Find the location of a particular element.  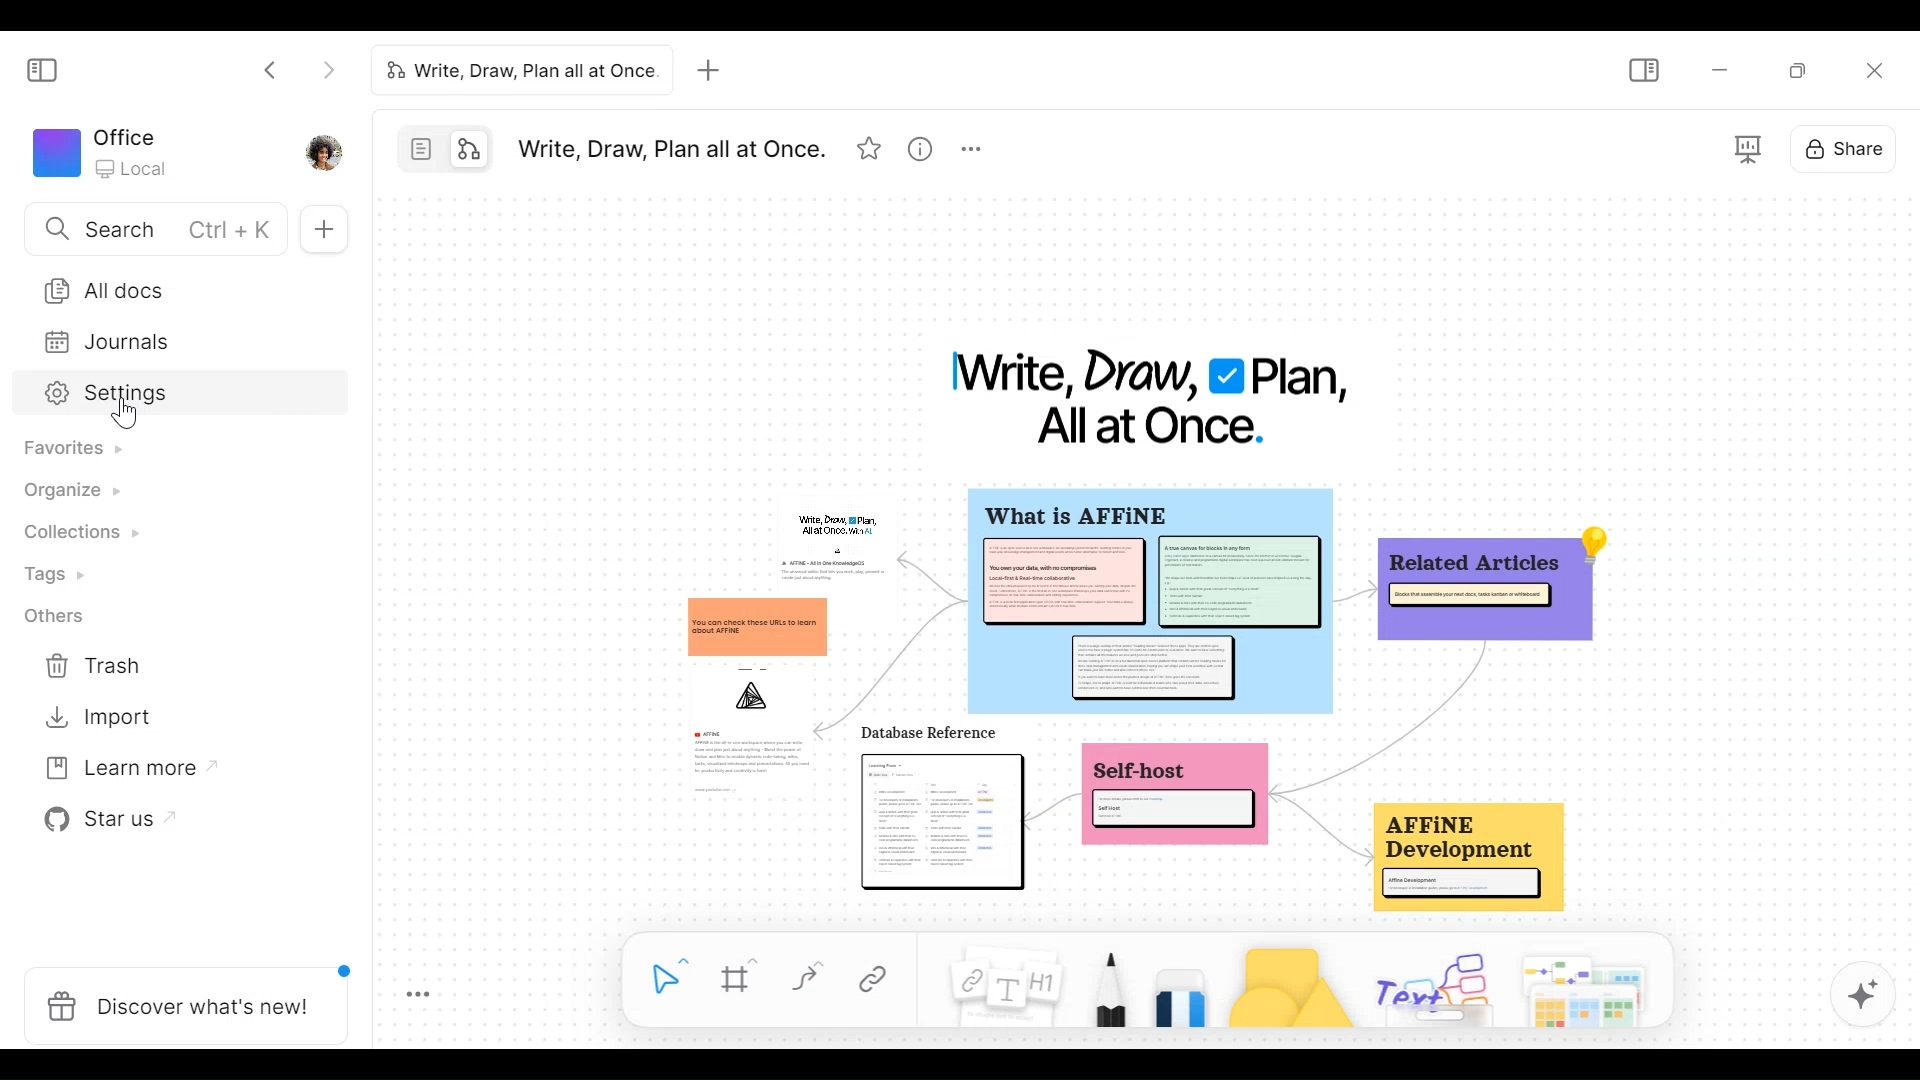

minimize is located at coordinates (1721, 68).